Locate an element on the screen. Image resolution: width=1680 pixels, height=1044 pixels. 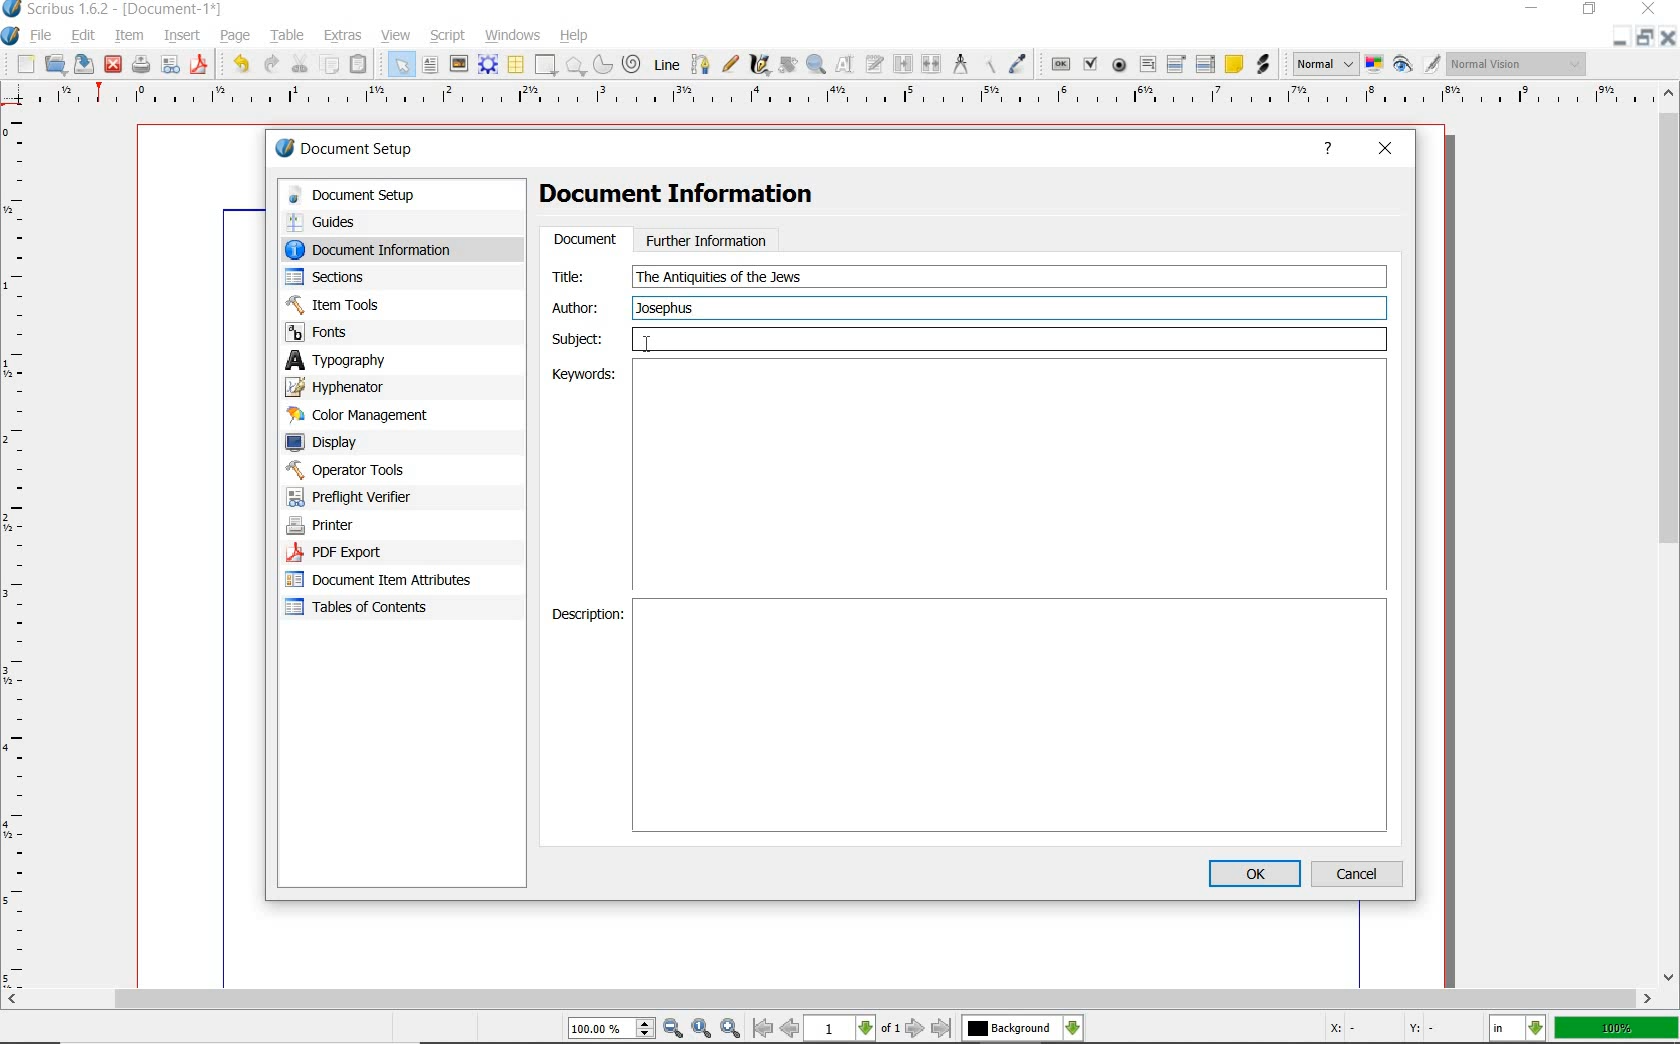
close is located at coordinates (1670, 37).